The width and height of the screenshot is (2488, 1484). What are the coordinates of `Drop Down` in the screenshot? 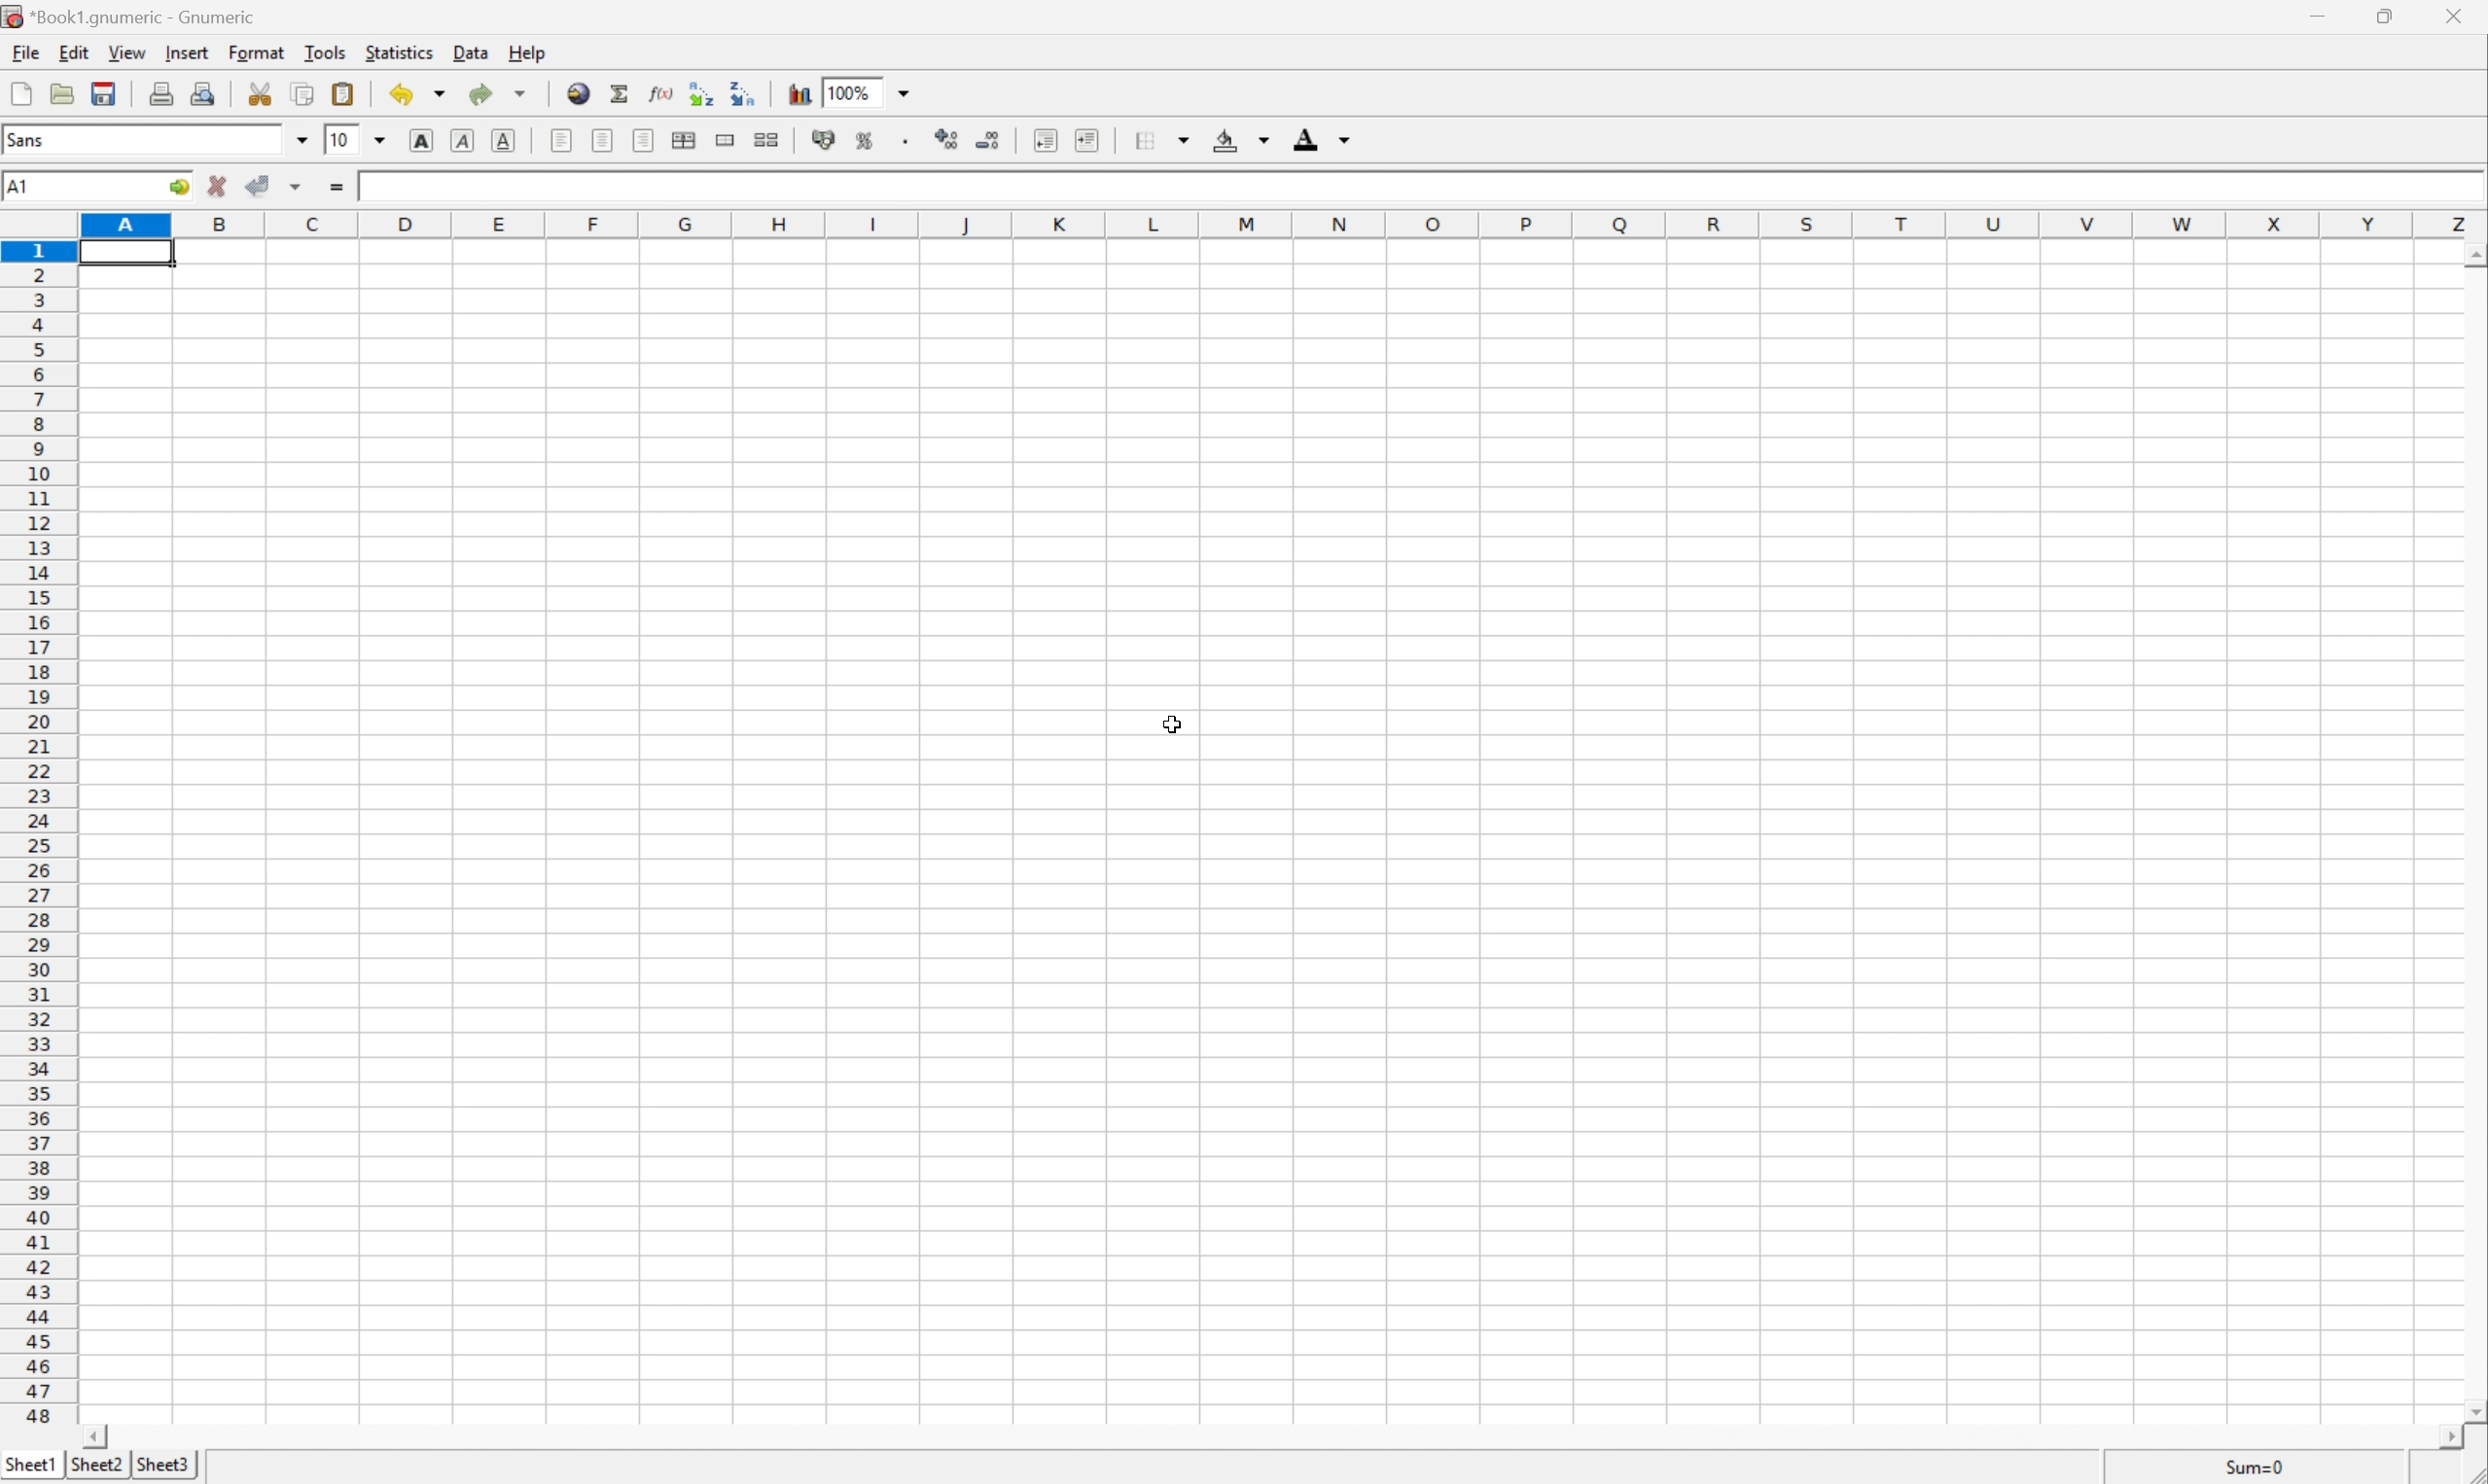 It's located at (905, 91).